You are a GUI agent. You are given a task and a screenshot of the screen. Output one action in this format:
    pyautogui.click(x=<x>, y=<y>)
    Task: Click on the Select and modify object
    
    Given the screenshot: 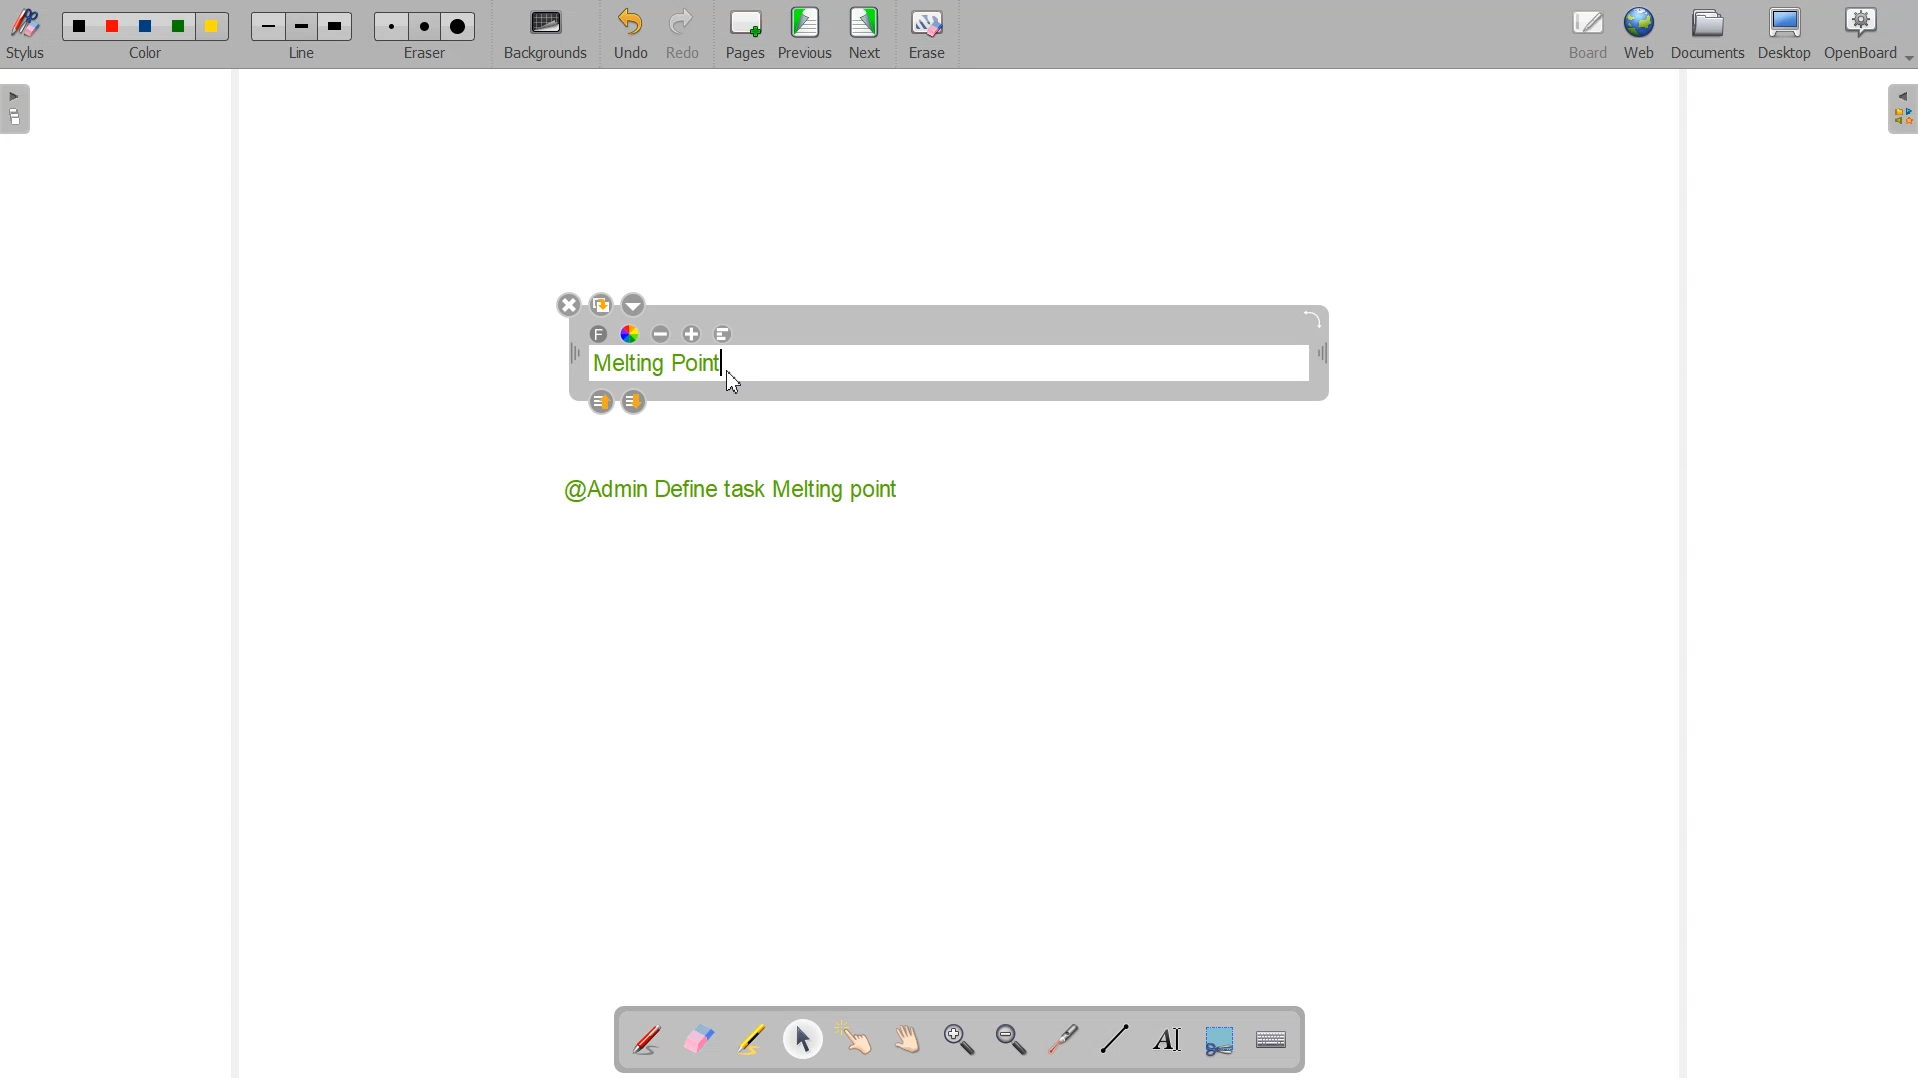 What is the action you would take?
    pyautogui.click(x=804, y=1040)
    